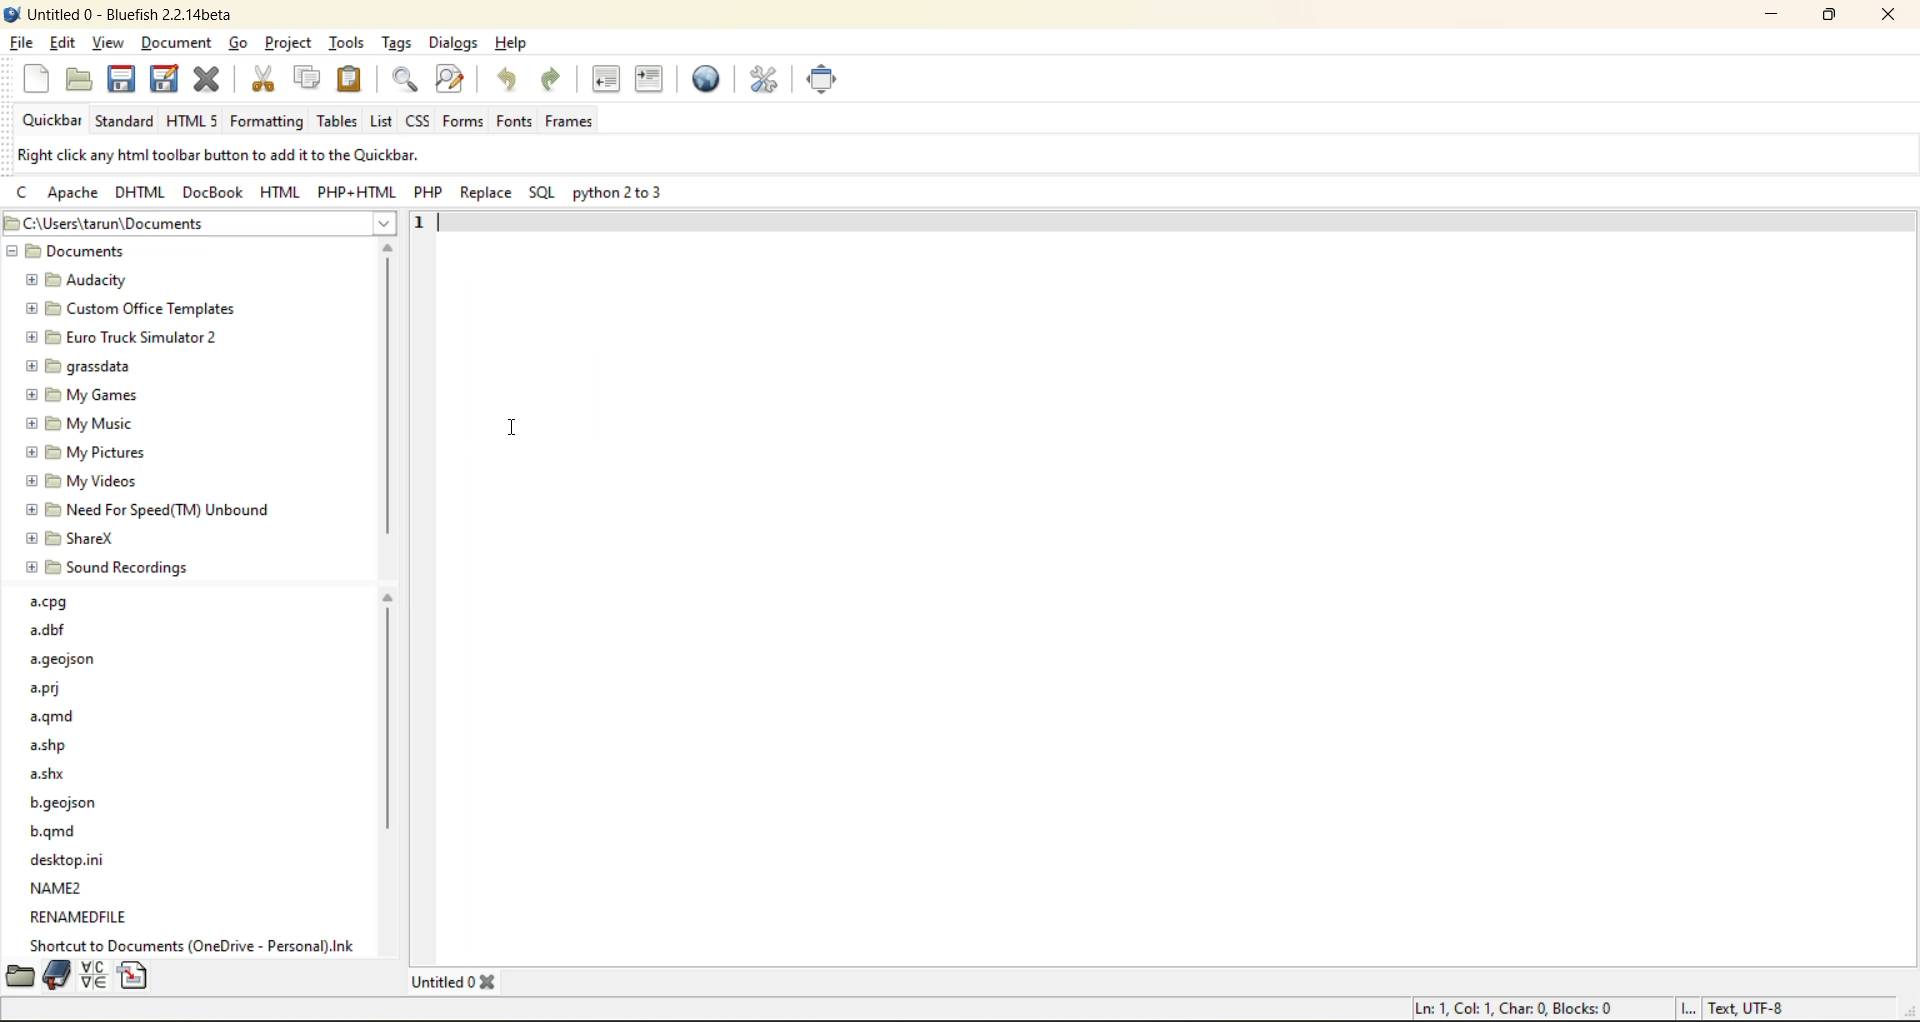 The height and width of the screenshot is (1022, 1920). What do you see at coordinates (76, 282) in the screenshot?
I see `audacity` at bounding box center [76, 282].